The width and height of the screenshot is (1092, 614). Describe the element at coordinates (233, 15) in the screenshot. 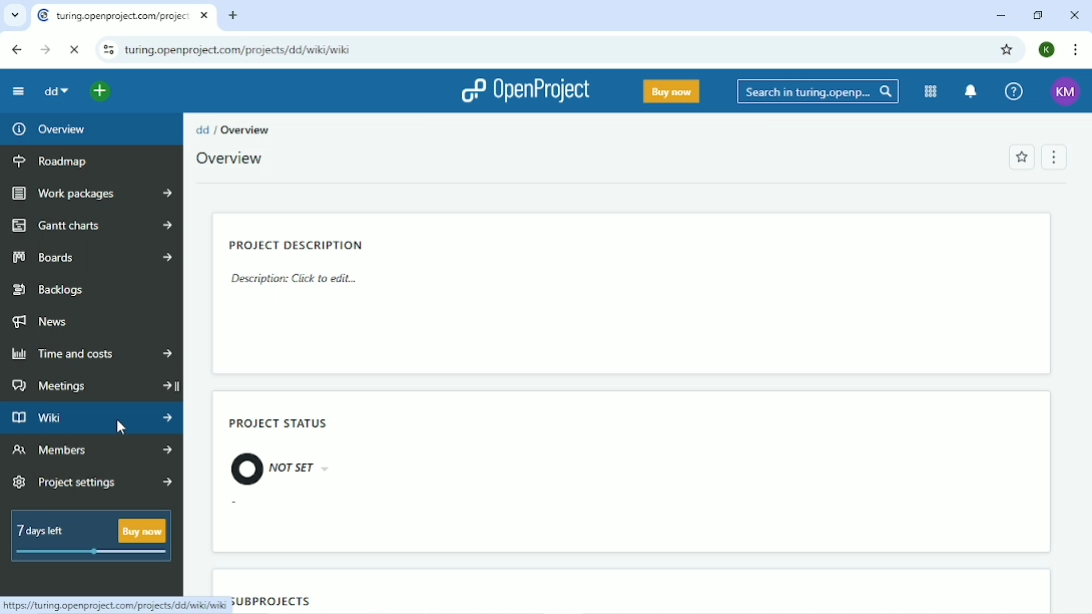

I see `New tab` at that location.